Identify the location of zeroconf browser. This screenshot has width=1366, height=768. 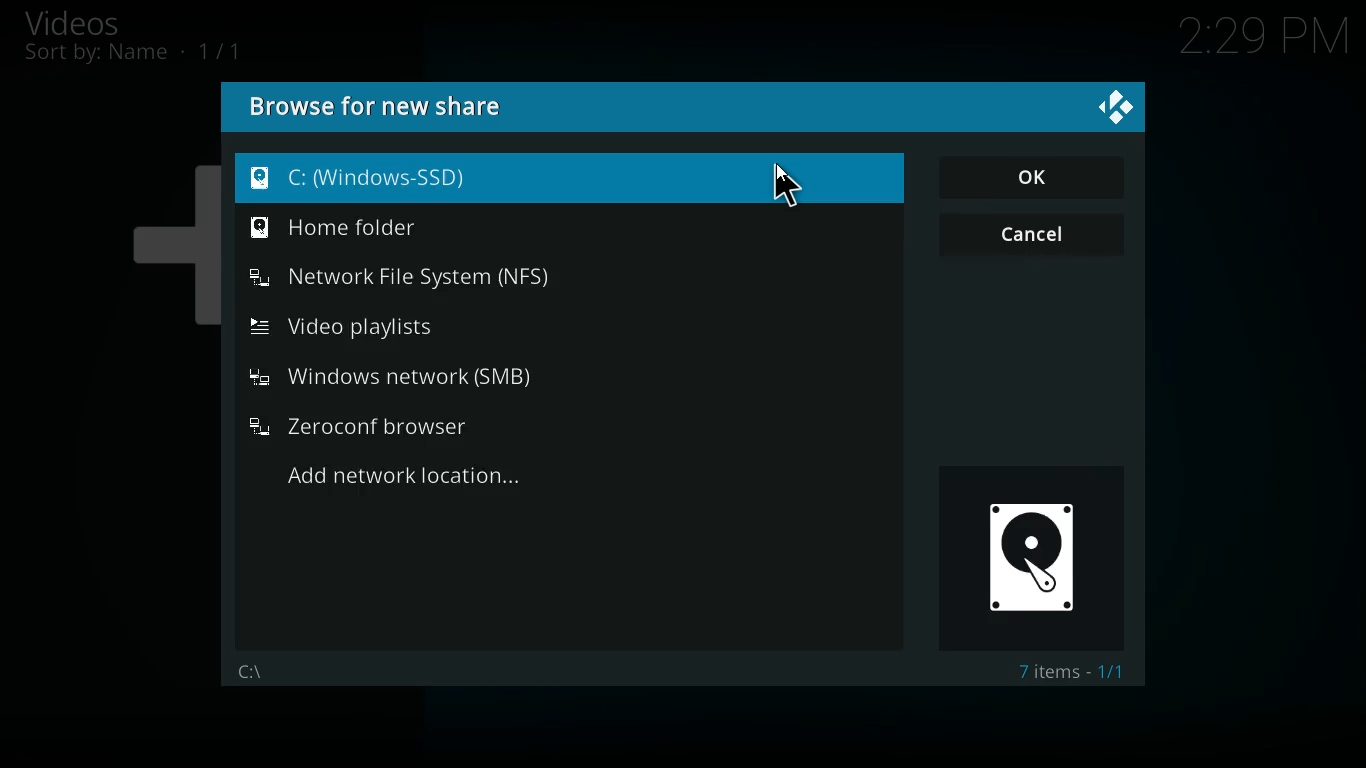
(393, 426).